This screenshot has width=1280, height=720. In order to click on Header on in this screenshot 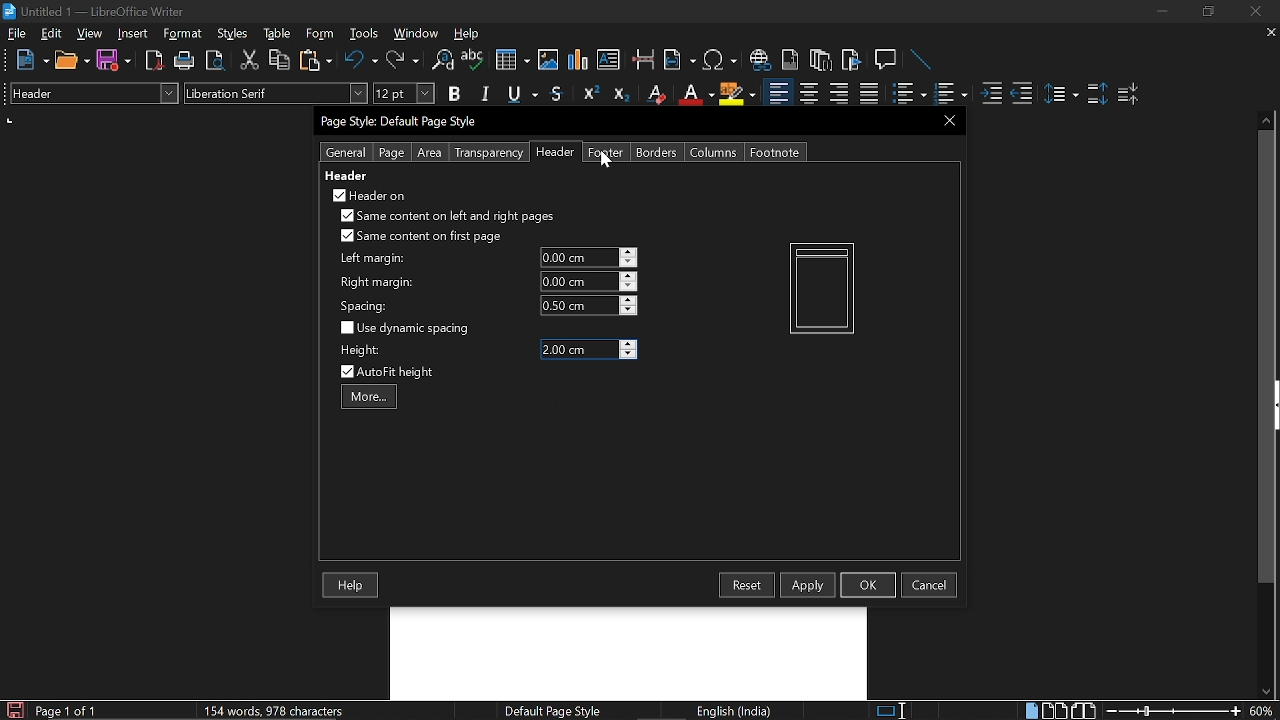, I will do `click(368, 195)`.